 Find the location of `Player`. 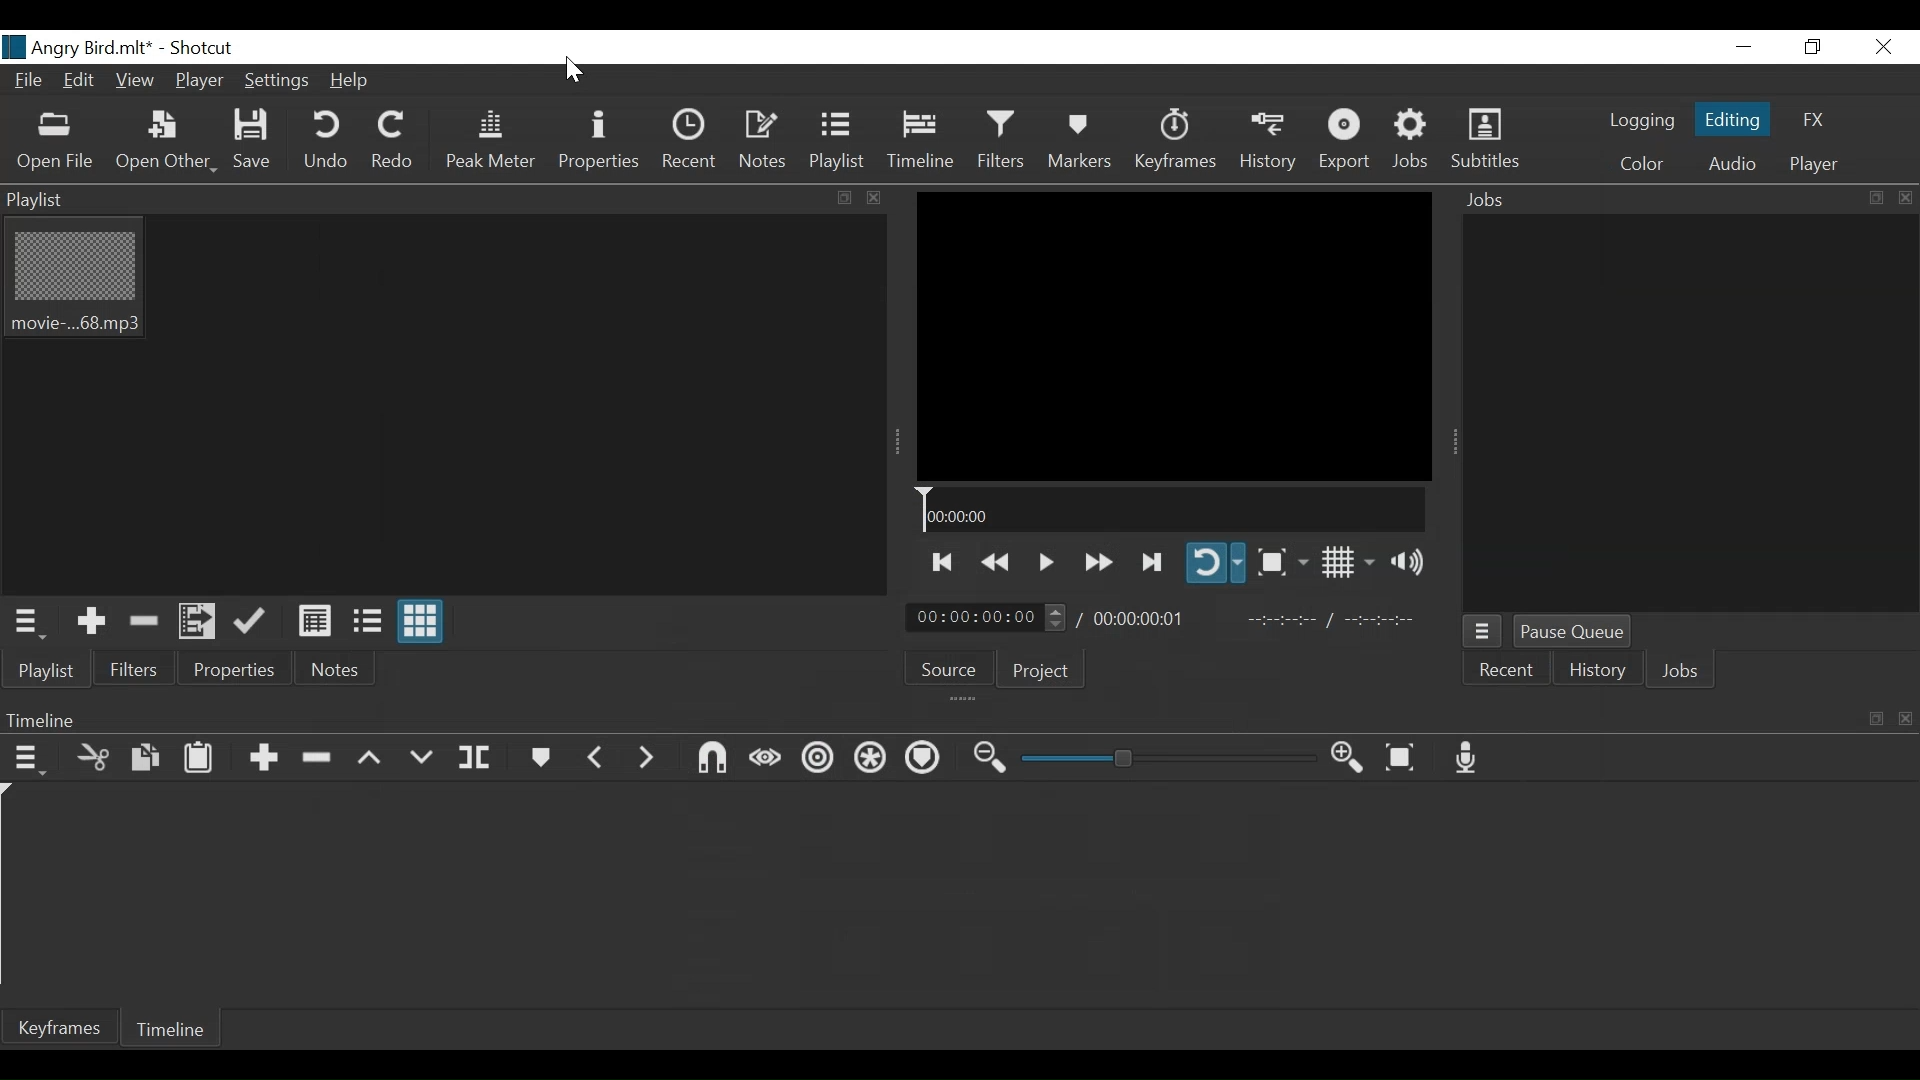

Player is located at coordinates (1810, 166).